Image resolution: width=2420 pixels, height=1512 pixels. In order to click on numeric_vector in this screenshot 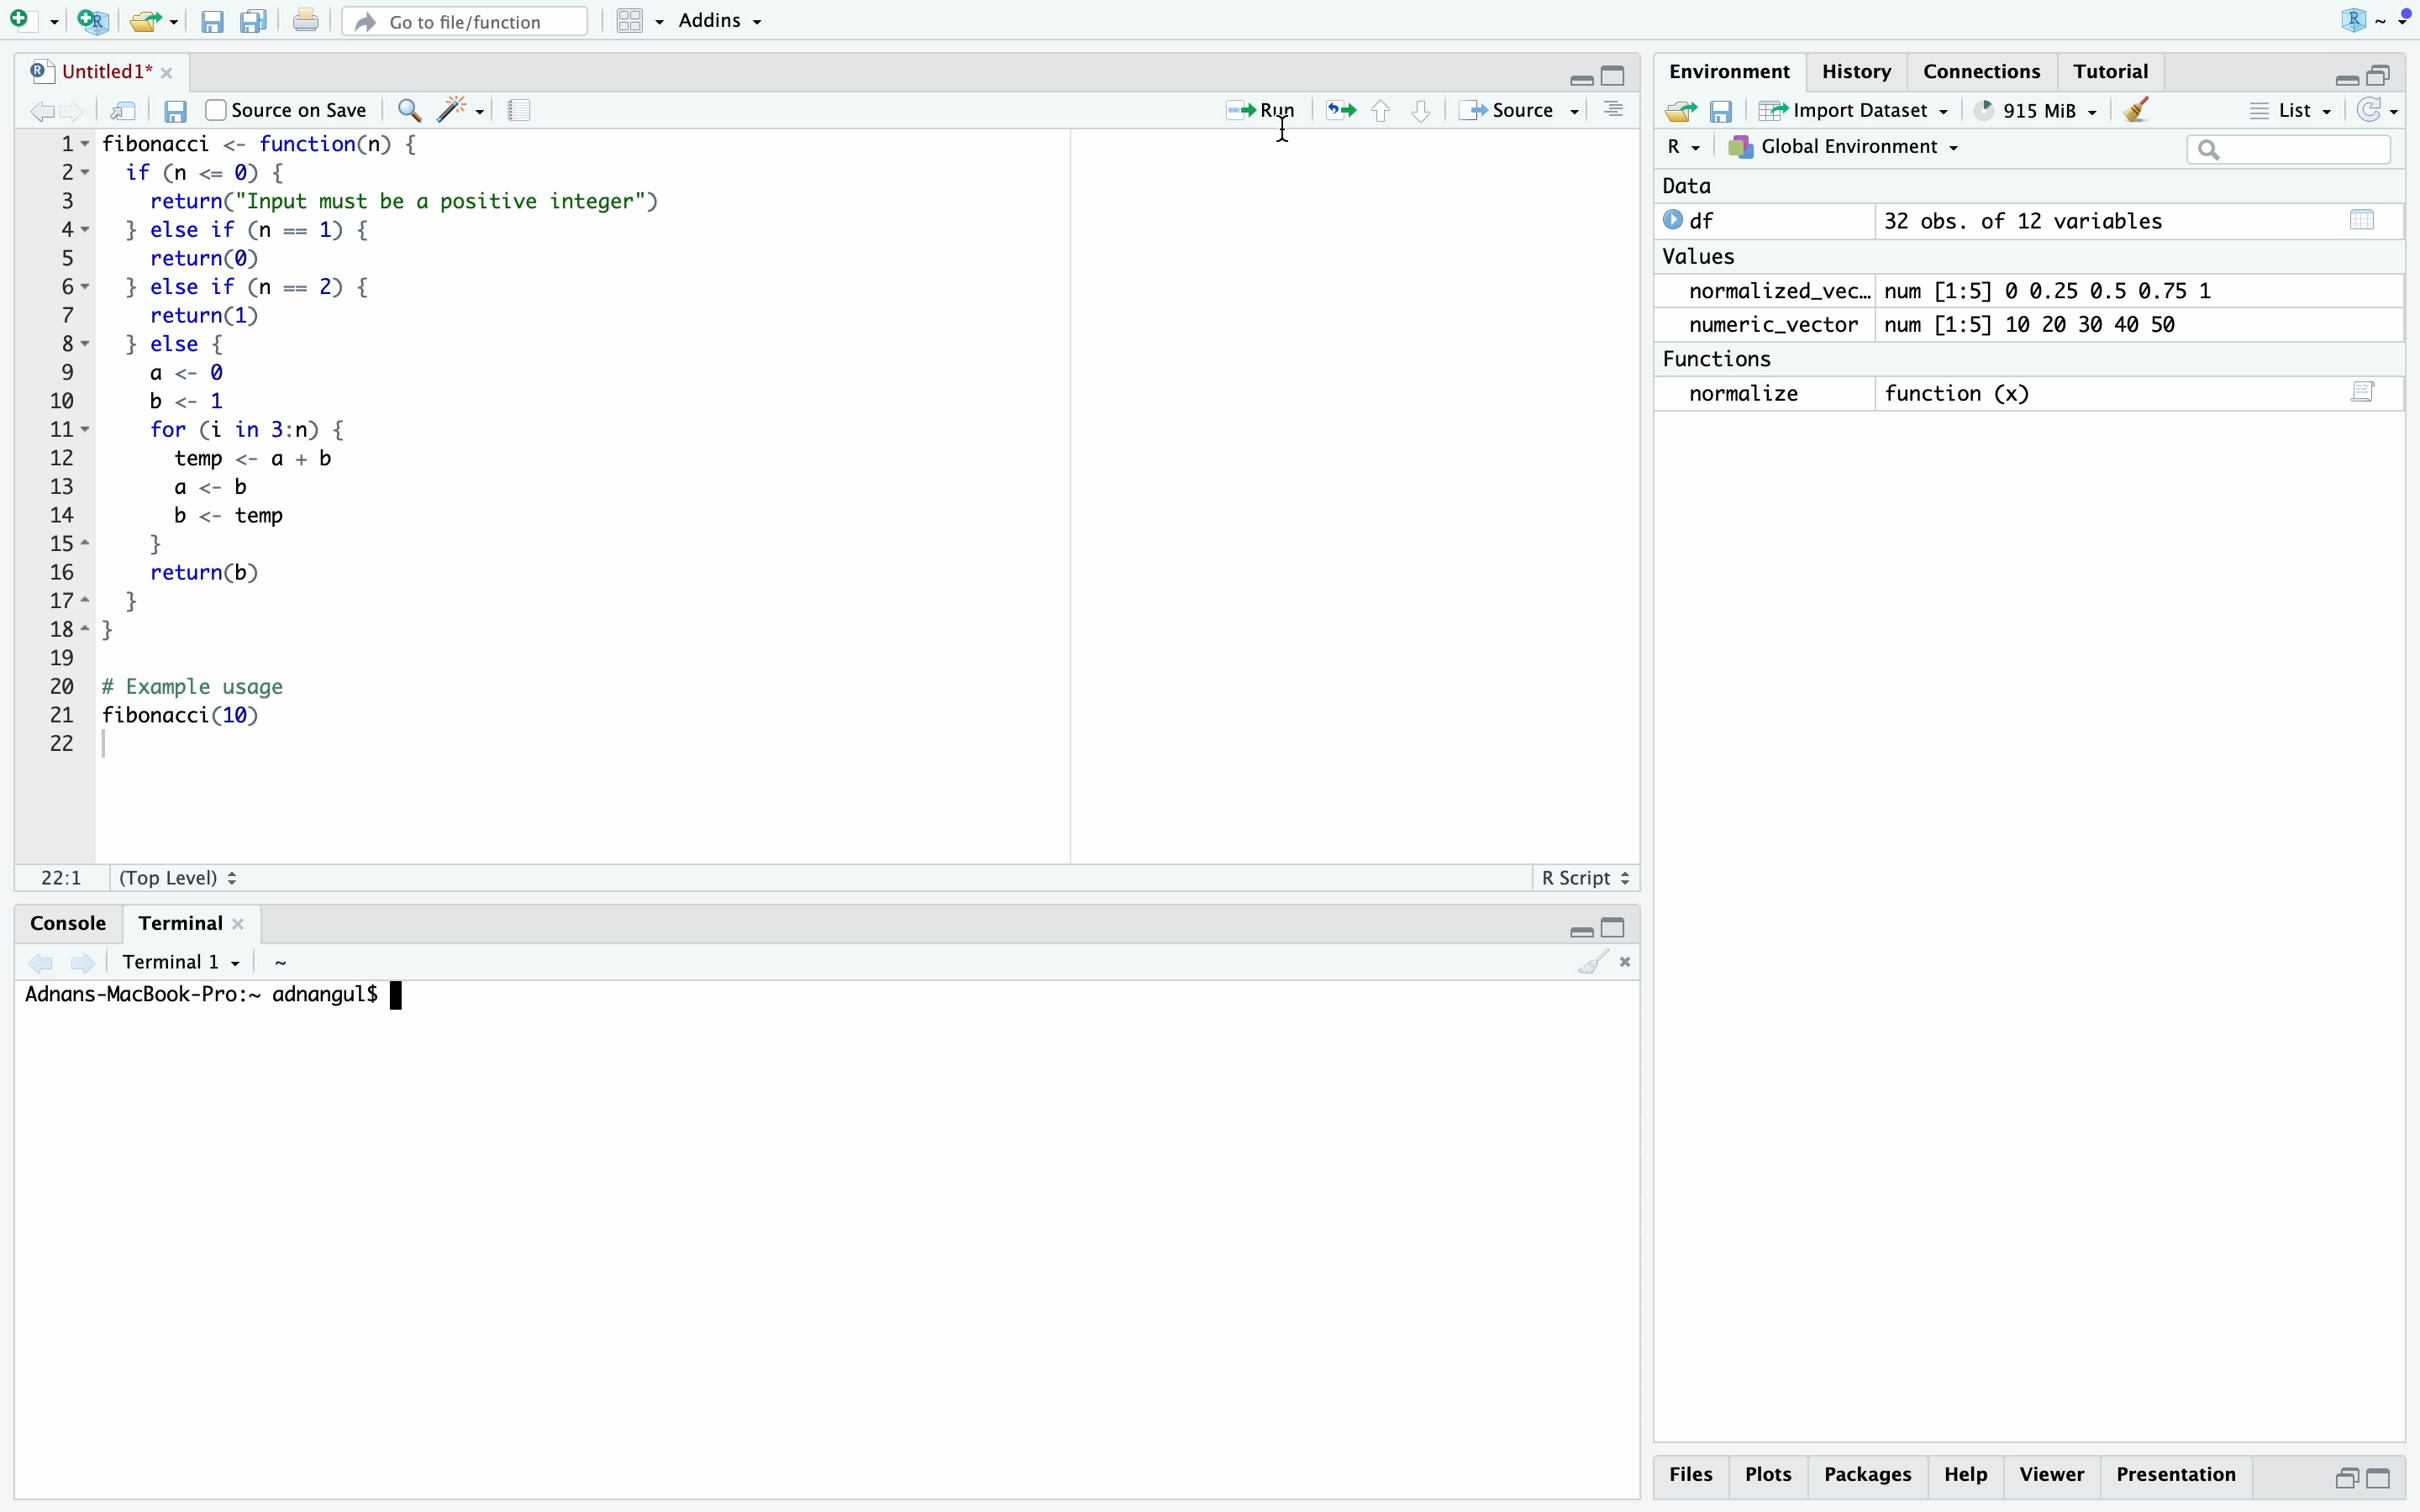, I will do `click(1769, 326)`.